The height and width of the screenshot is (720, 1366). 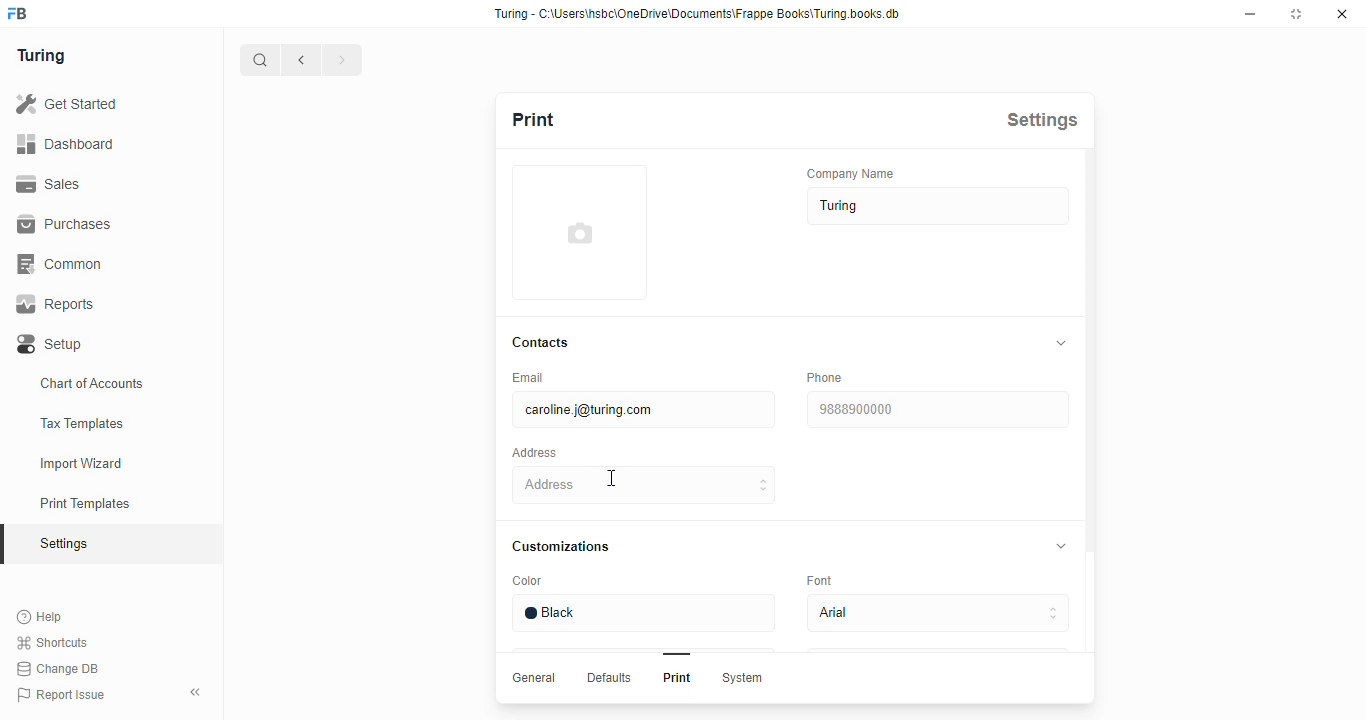 I want to click on report issue, so click(x=61, y=695).